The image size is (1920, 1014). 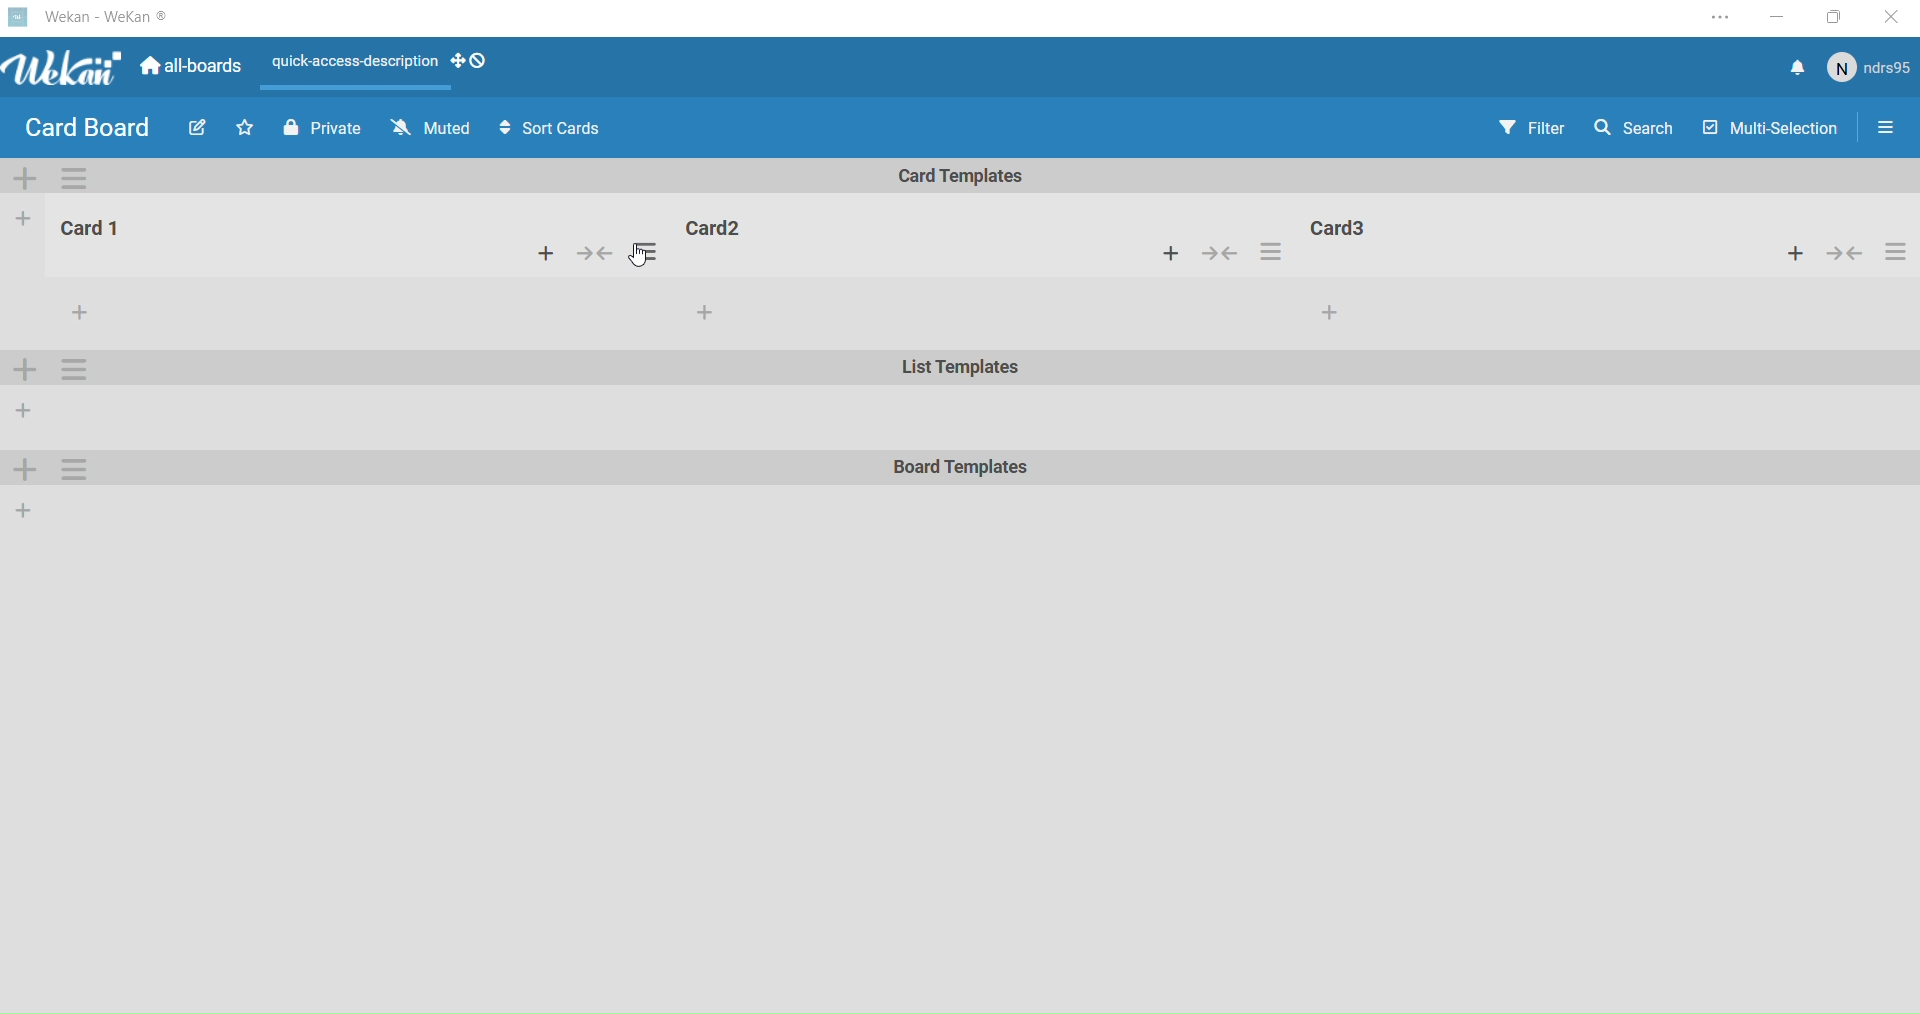 I want to click on Filter, so click(x=1531, y=130).